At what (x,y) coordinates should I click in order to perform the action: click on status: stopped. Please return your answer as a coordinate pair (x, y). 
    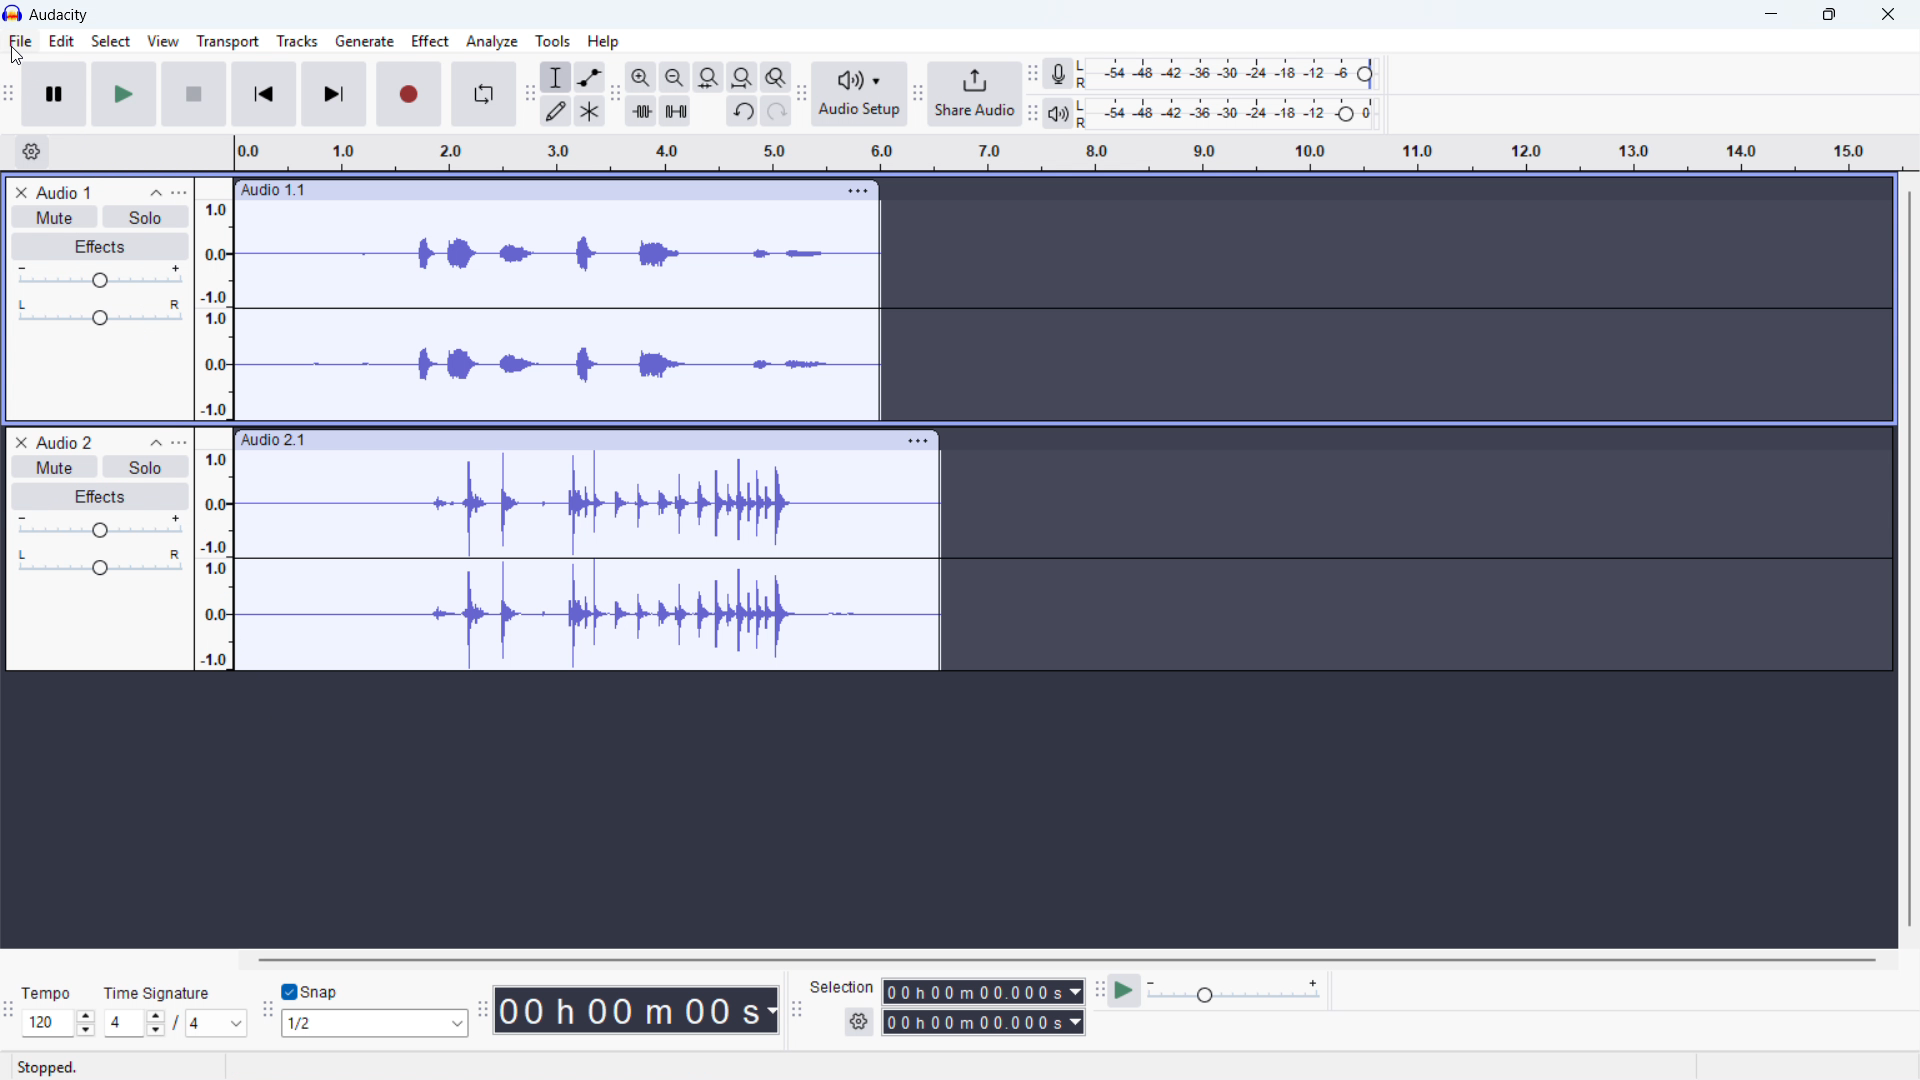
    Looking at the image, I should click on (48, 1068).